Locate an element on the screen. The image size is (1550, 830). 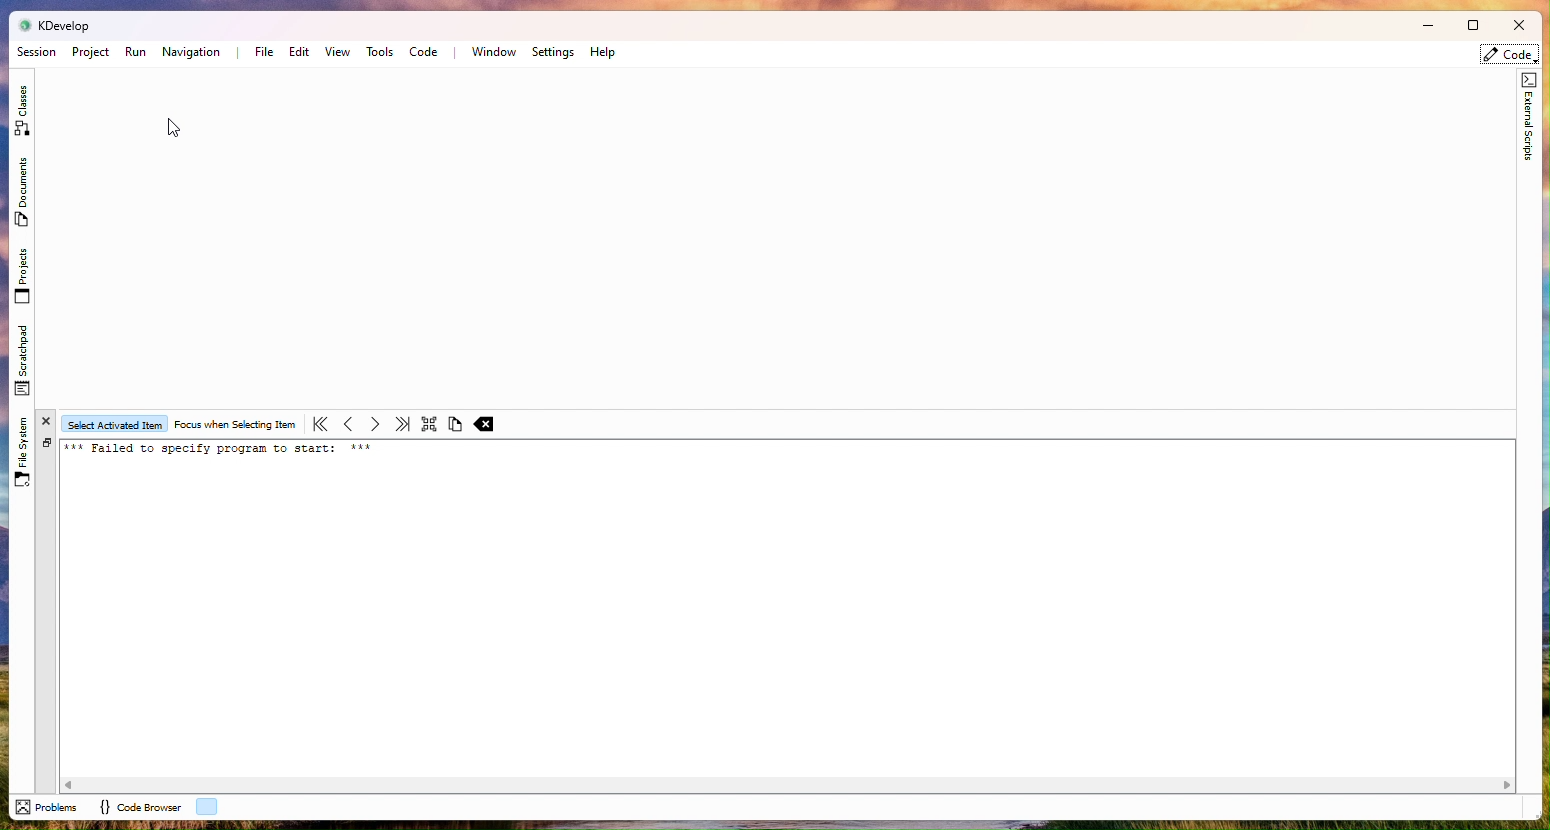
Documents is located at coordinates (20, 193).